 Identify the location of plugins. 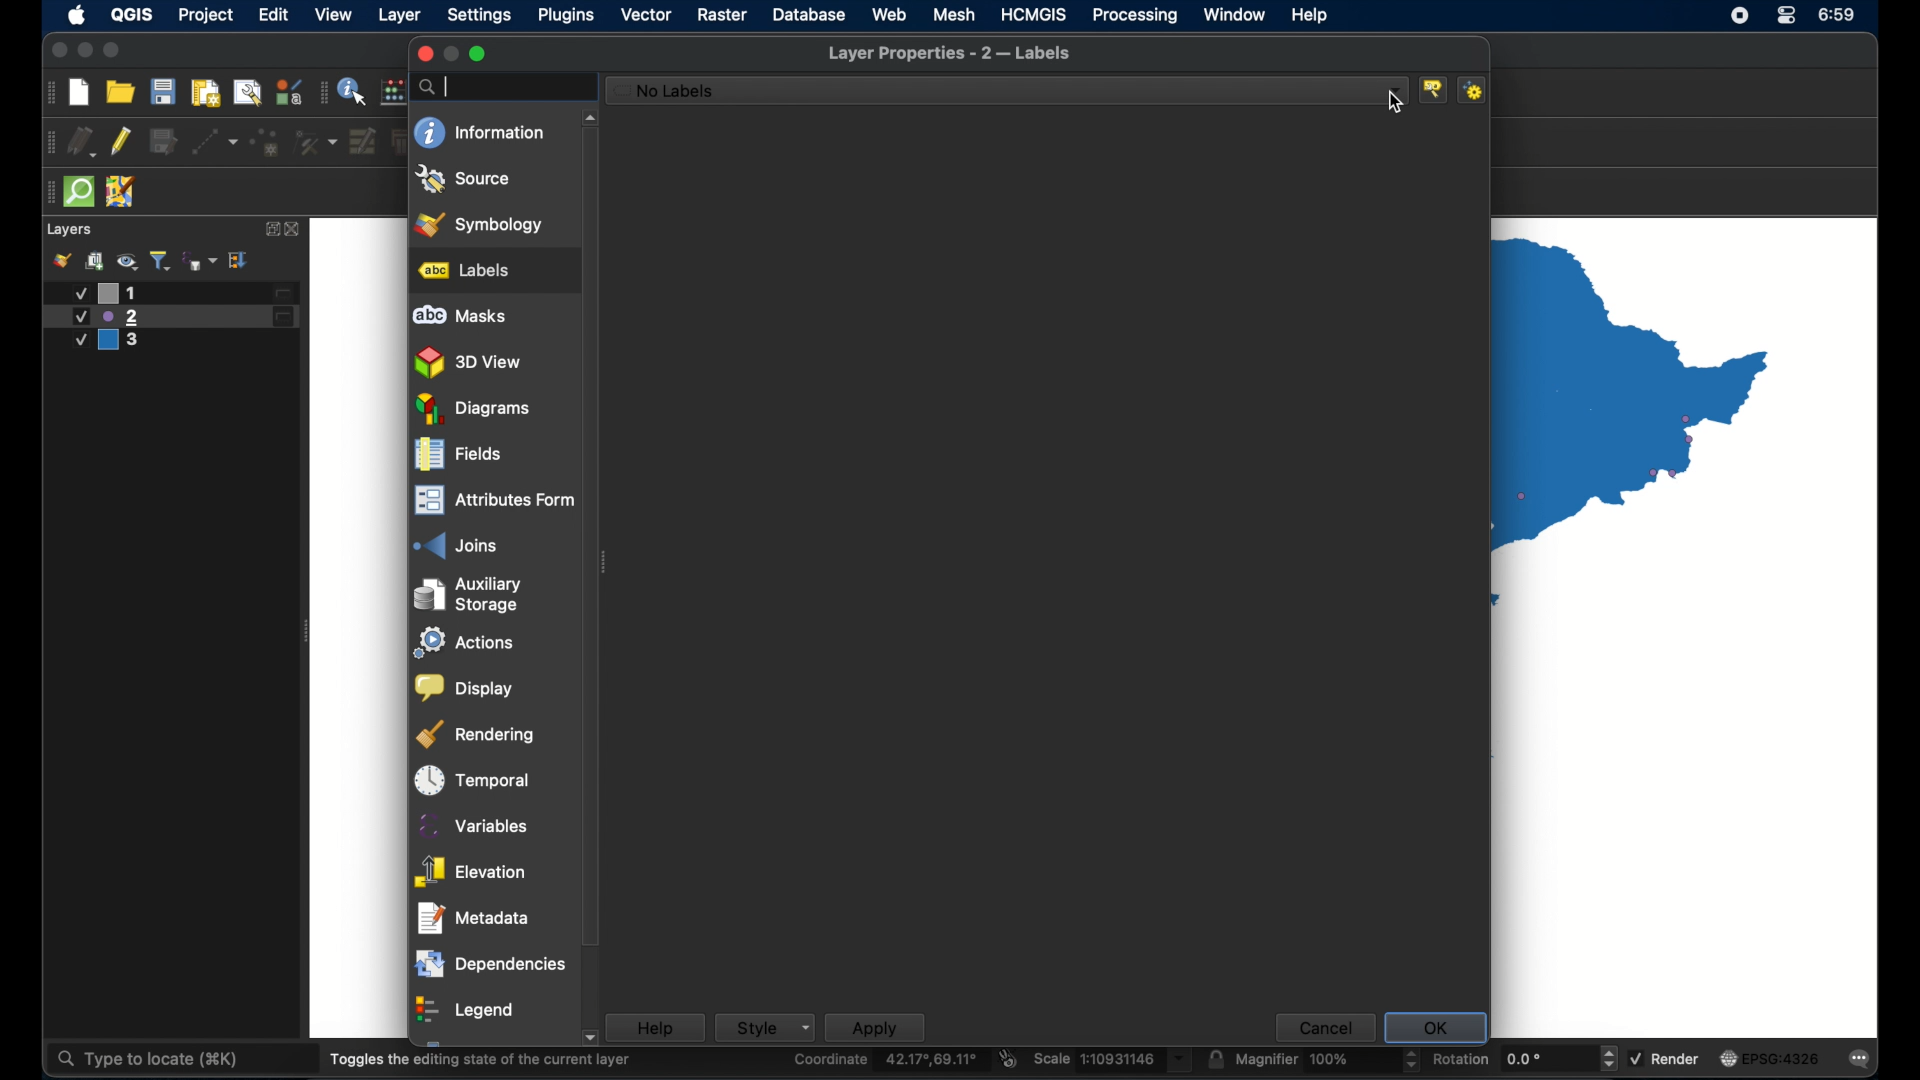
(567, 15).